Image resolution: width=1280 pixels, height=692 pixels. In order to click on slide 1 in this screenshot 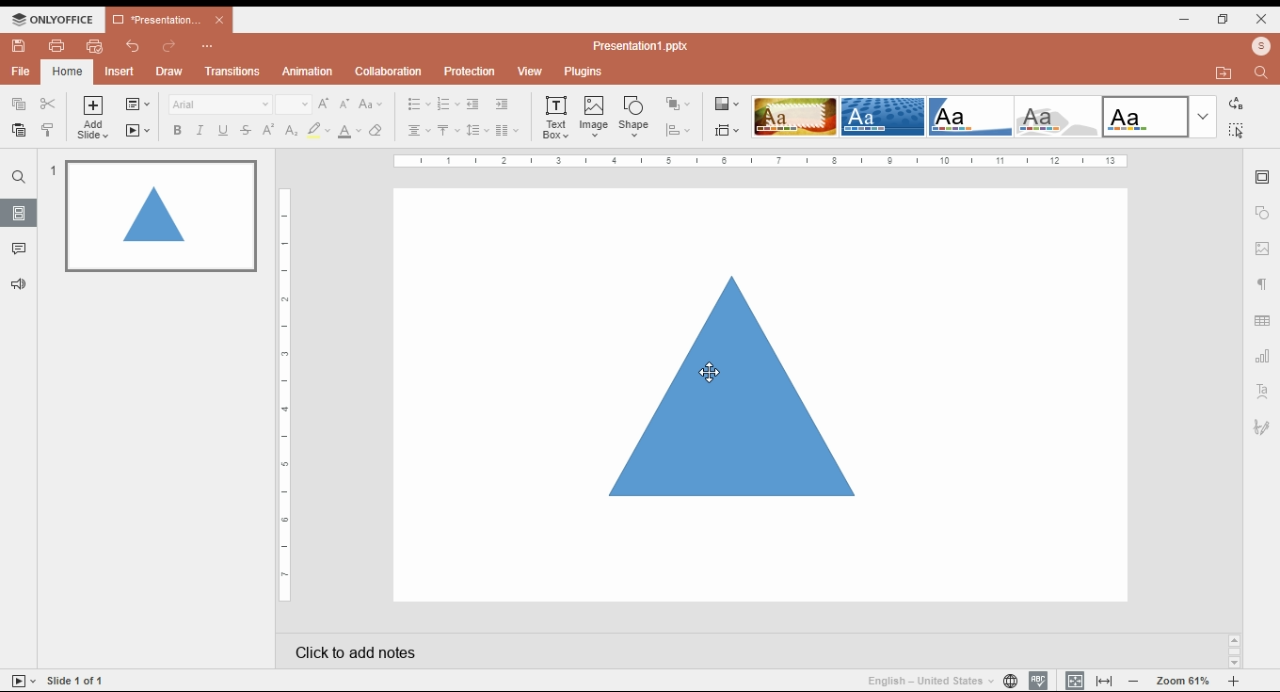, I will do `click(161, 219)`.